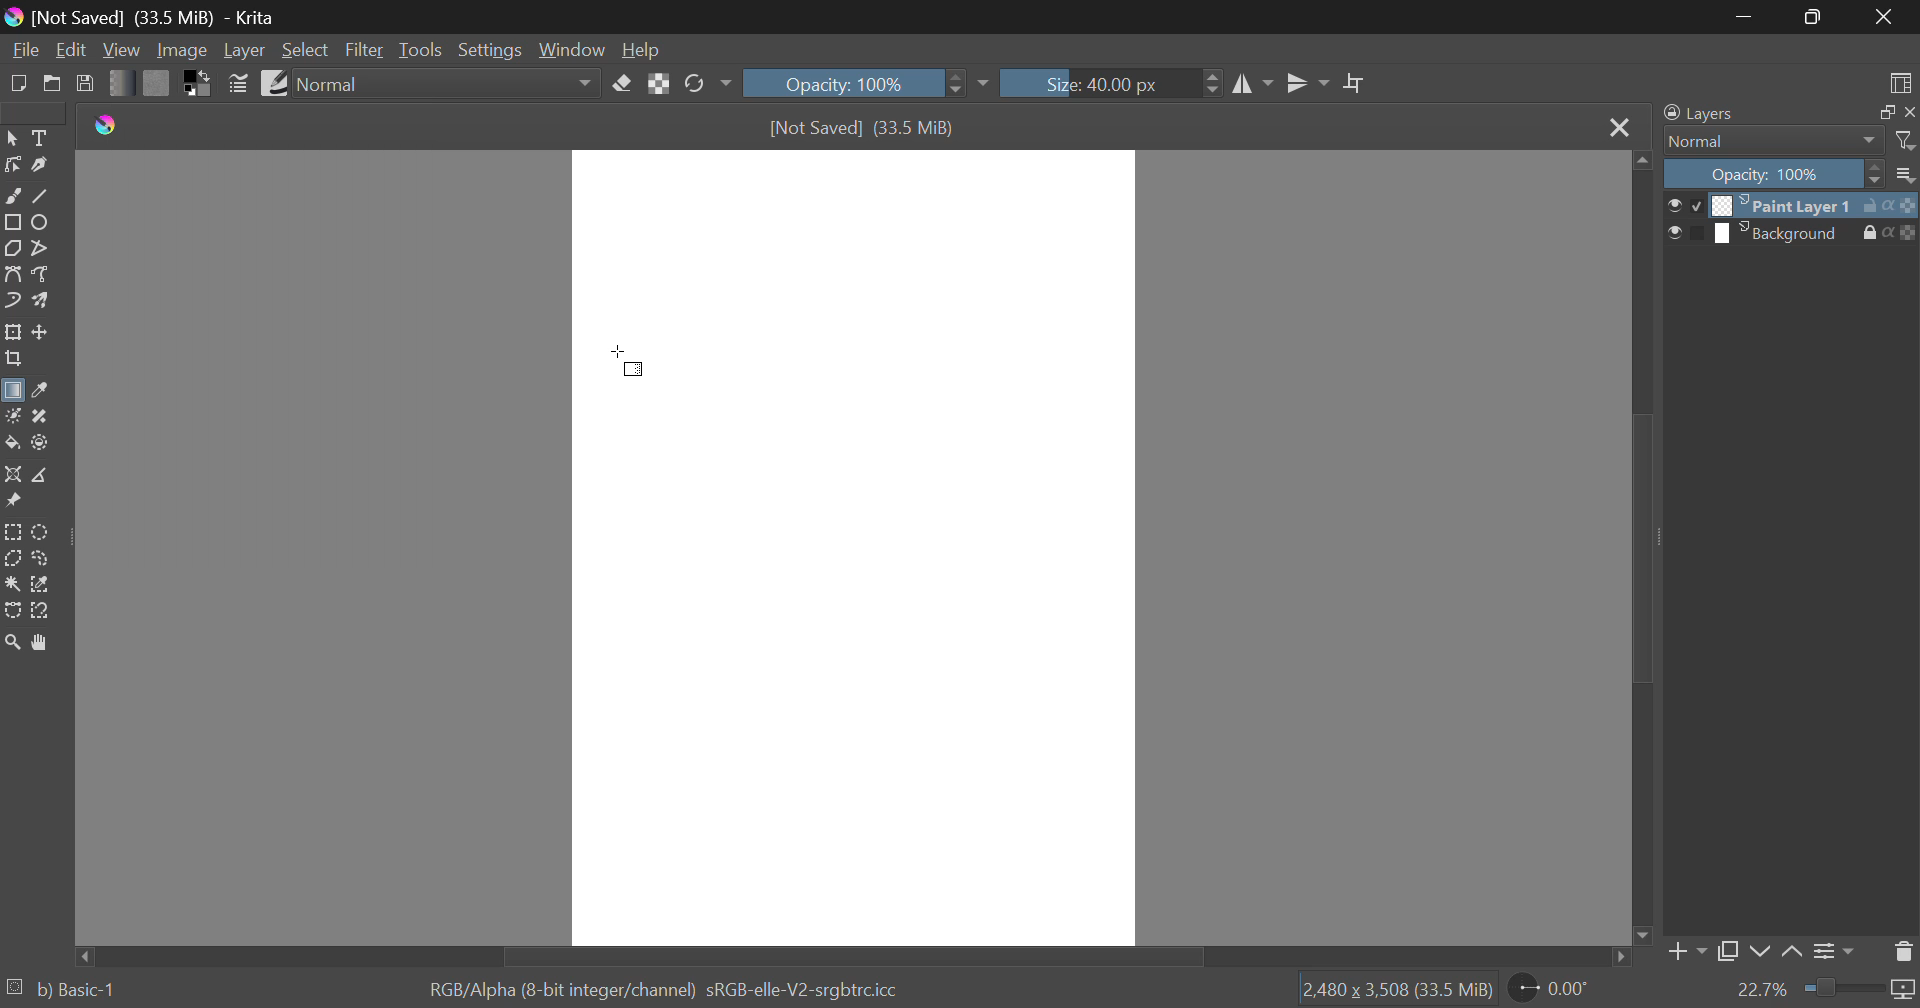 The width and height of the screenshot is (1920, 1008). Describe the element at coordinates (12, 194) in the screenshot. I see `Freehand` at that location.